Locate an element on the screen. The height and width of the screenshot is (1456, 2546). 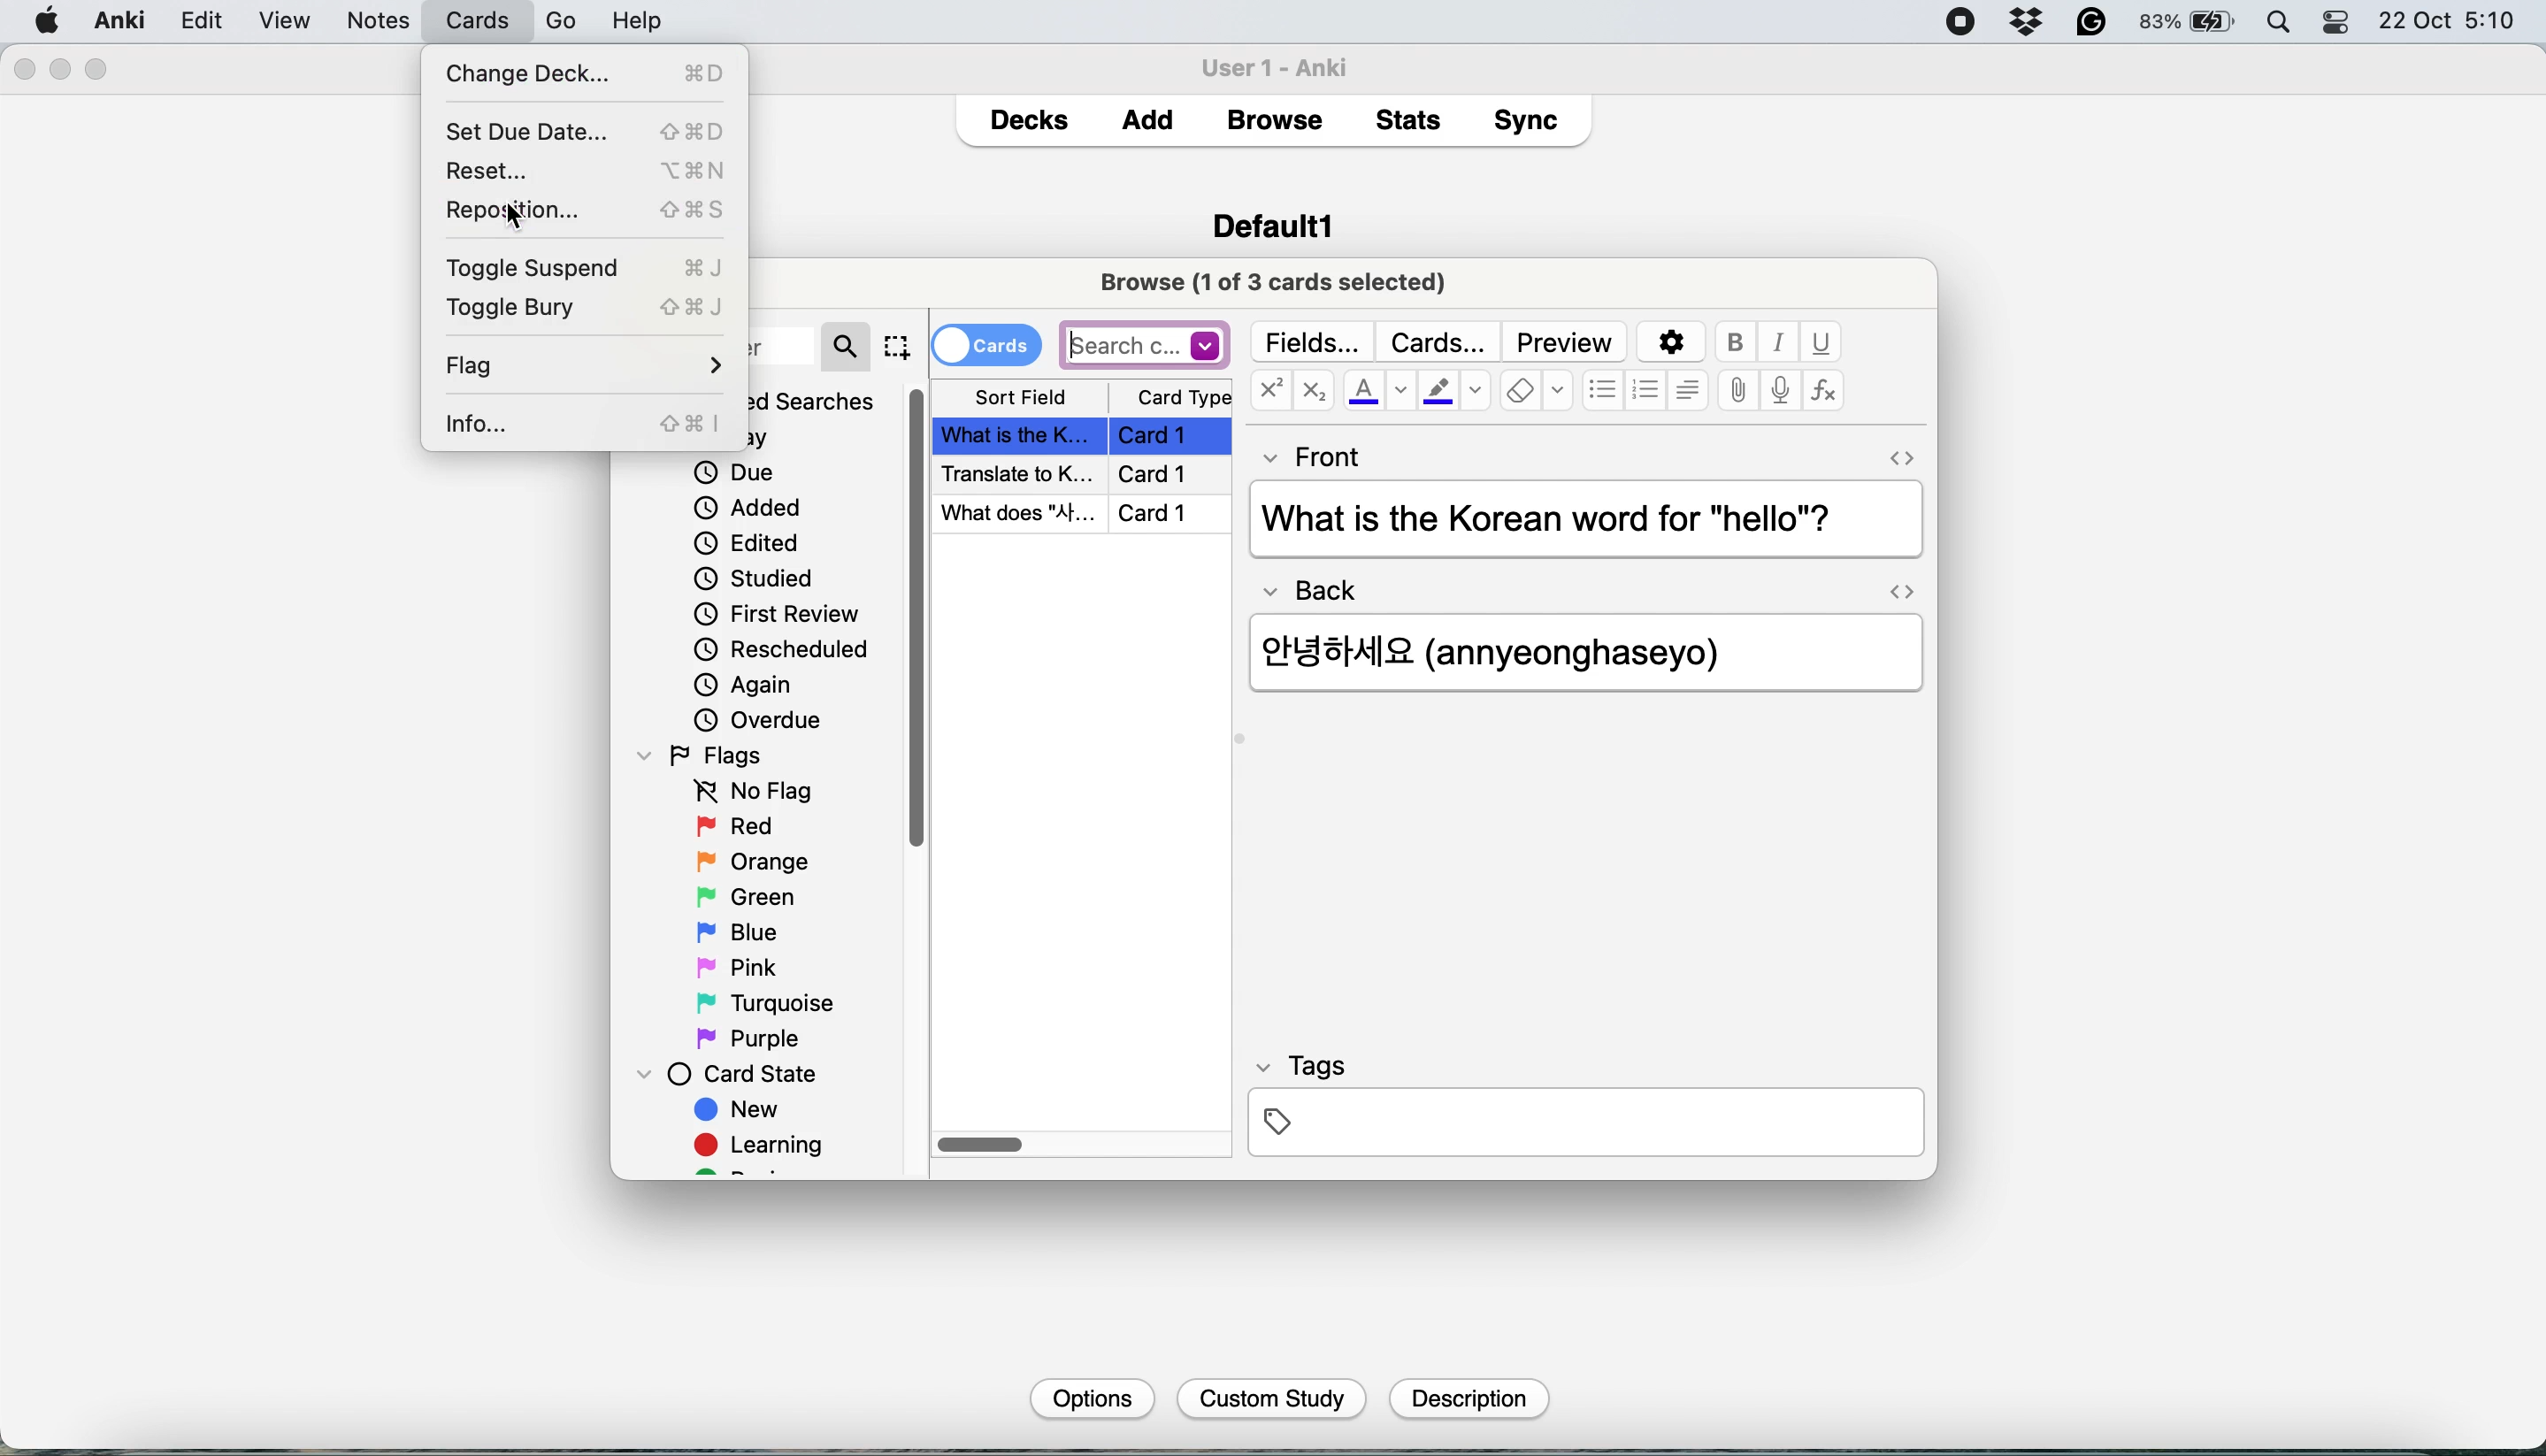
attachment is located at coordinates (1738, 392).